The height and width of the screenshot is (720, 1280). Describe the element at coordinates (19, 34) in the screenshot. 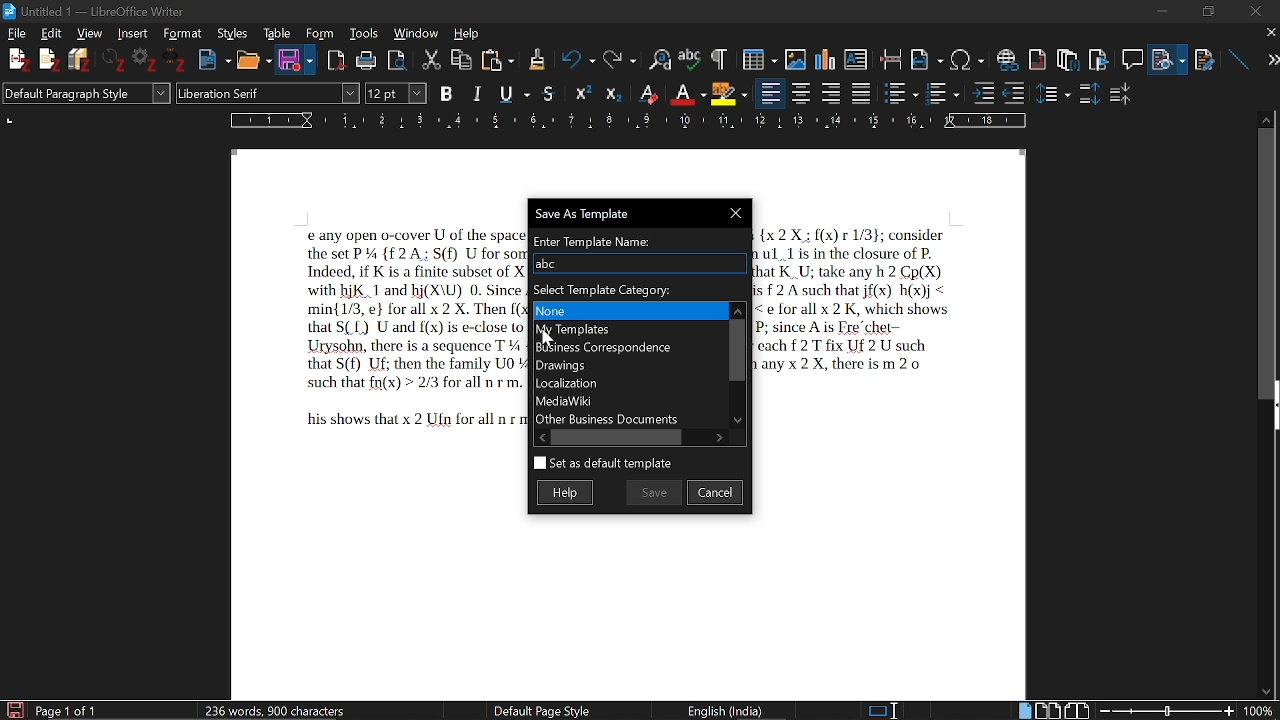

I see `File` at that location.